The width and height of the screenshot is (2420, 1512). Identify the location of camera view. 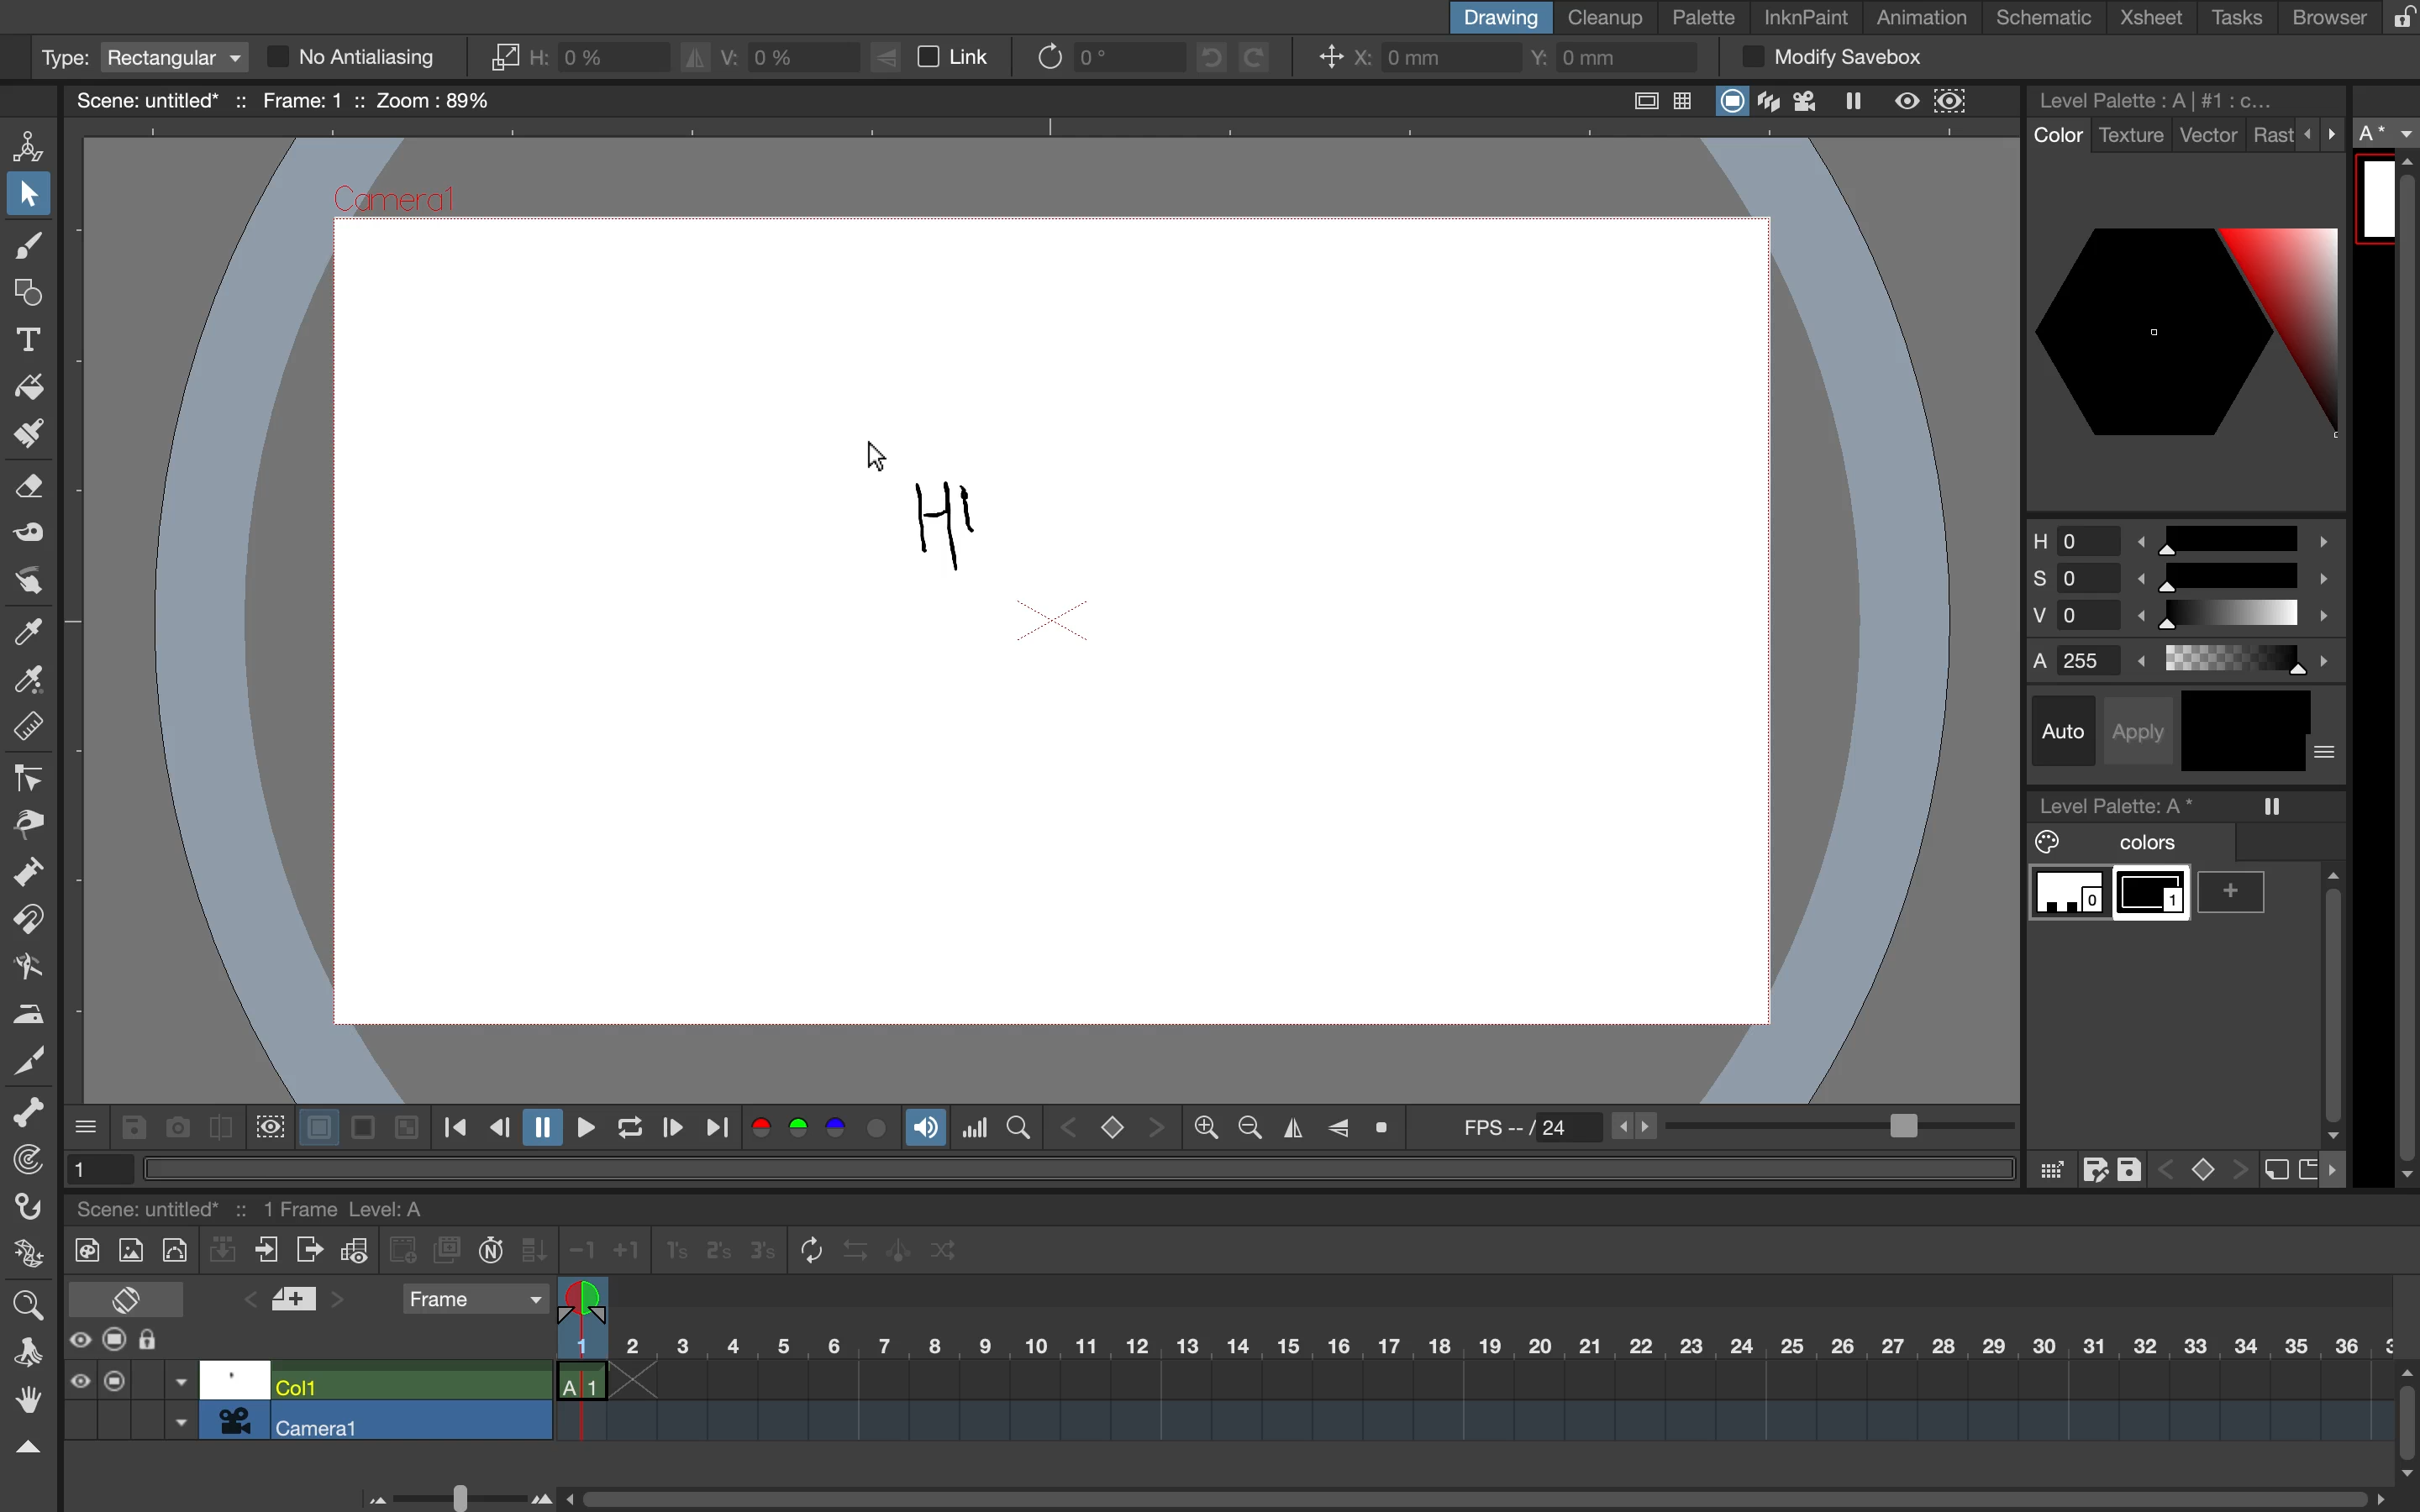
(1809, 101).